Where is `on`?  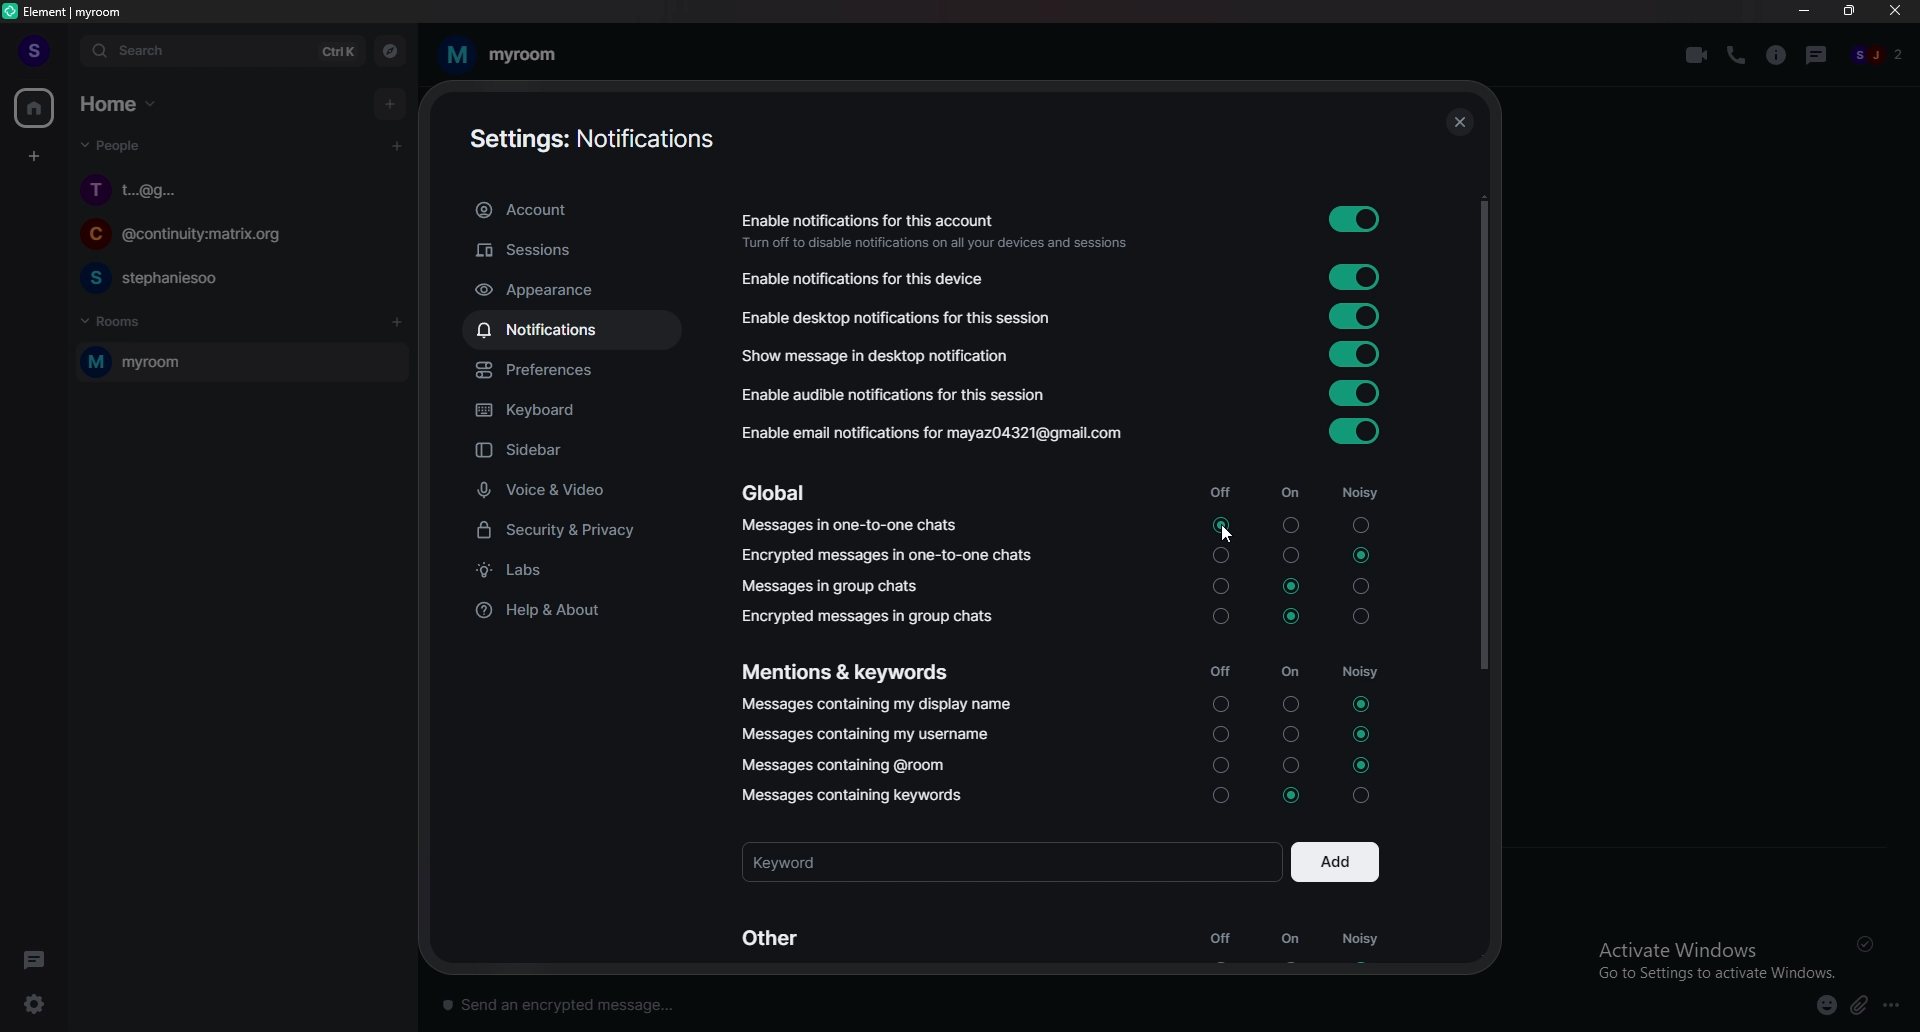
on is located at coordinates (1287, 641).